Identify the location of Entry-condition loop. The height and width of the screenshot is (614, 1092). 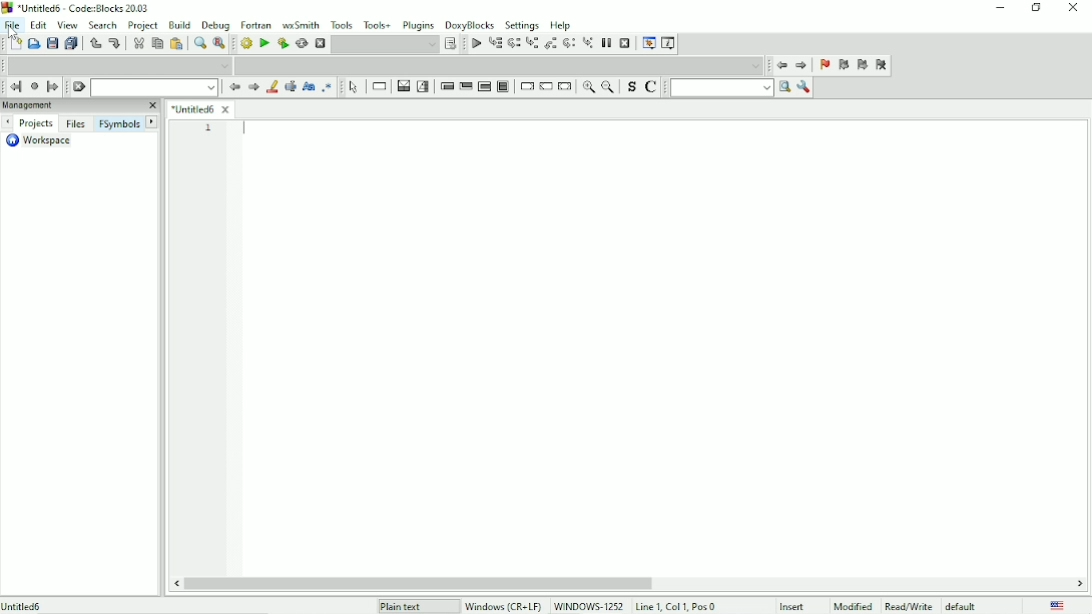
(445, 86).